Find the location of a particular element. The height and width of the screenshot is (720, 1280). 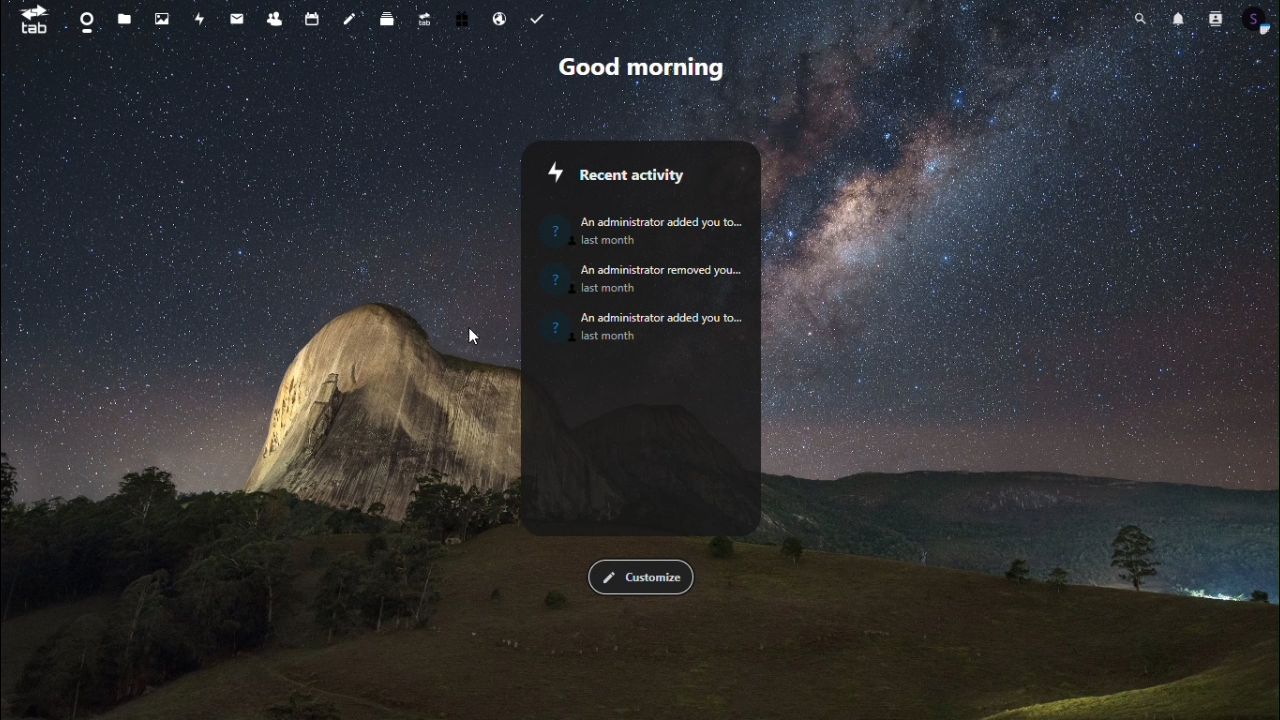

message is located at coordinates (237, 22).